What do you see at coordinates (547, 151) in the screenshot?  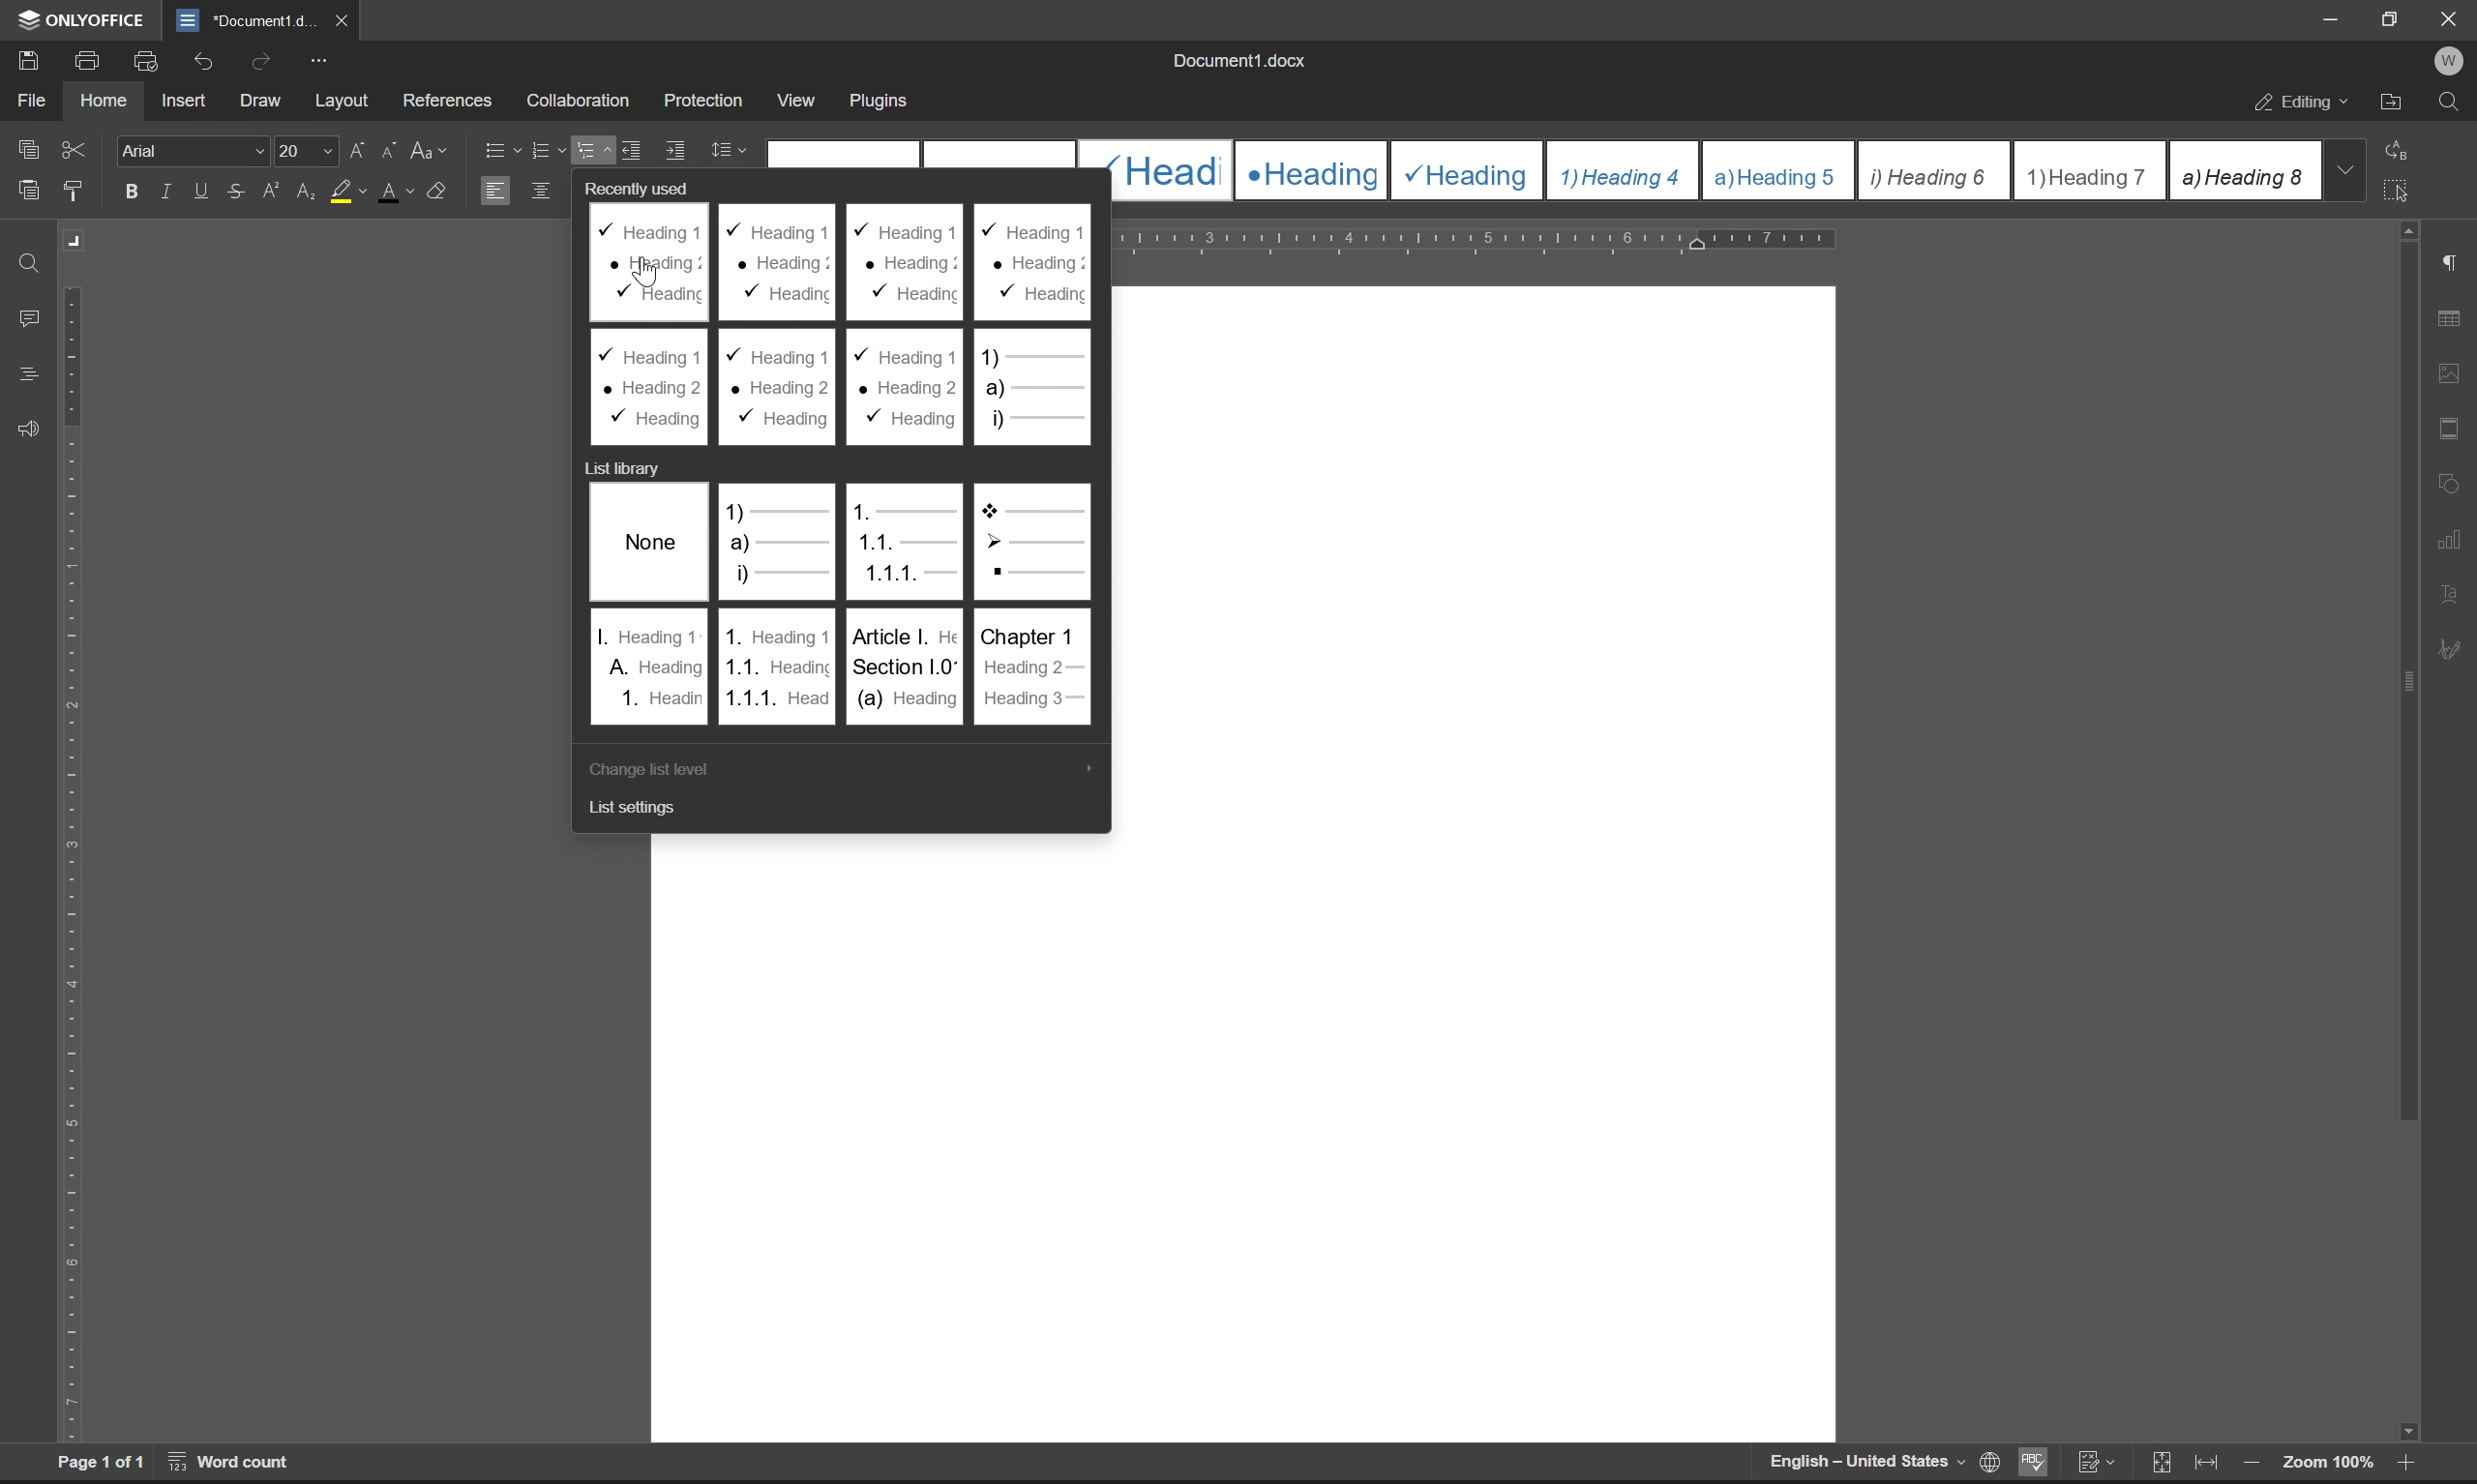 I see `numbering` at bounding box center [547, 151].